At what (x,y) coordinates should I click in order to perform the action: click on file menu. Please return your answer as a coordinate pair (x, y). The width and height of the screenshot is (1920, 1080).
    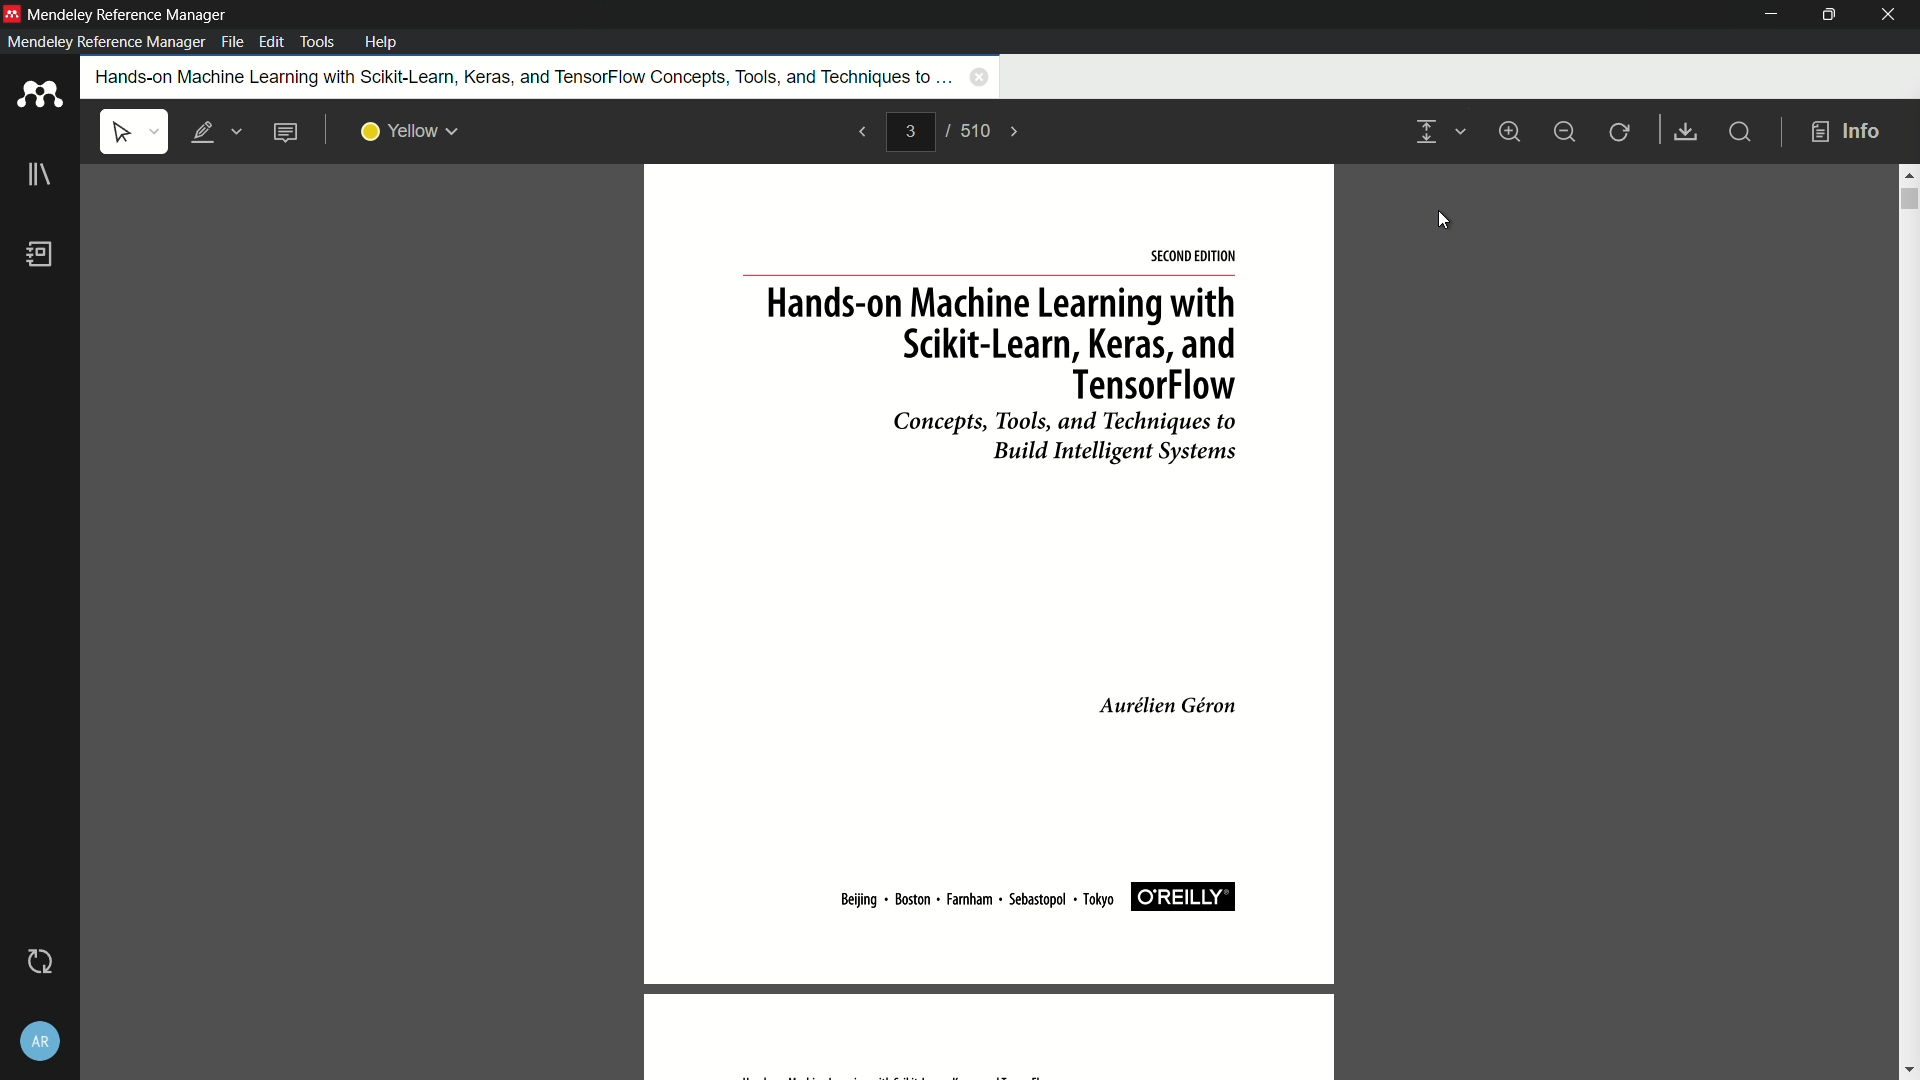
    Looking at the image, I should click on (232, 42).